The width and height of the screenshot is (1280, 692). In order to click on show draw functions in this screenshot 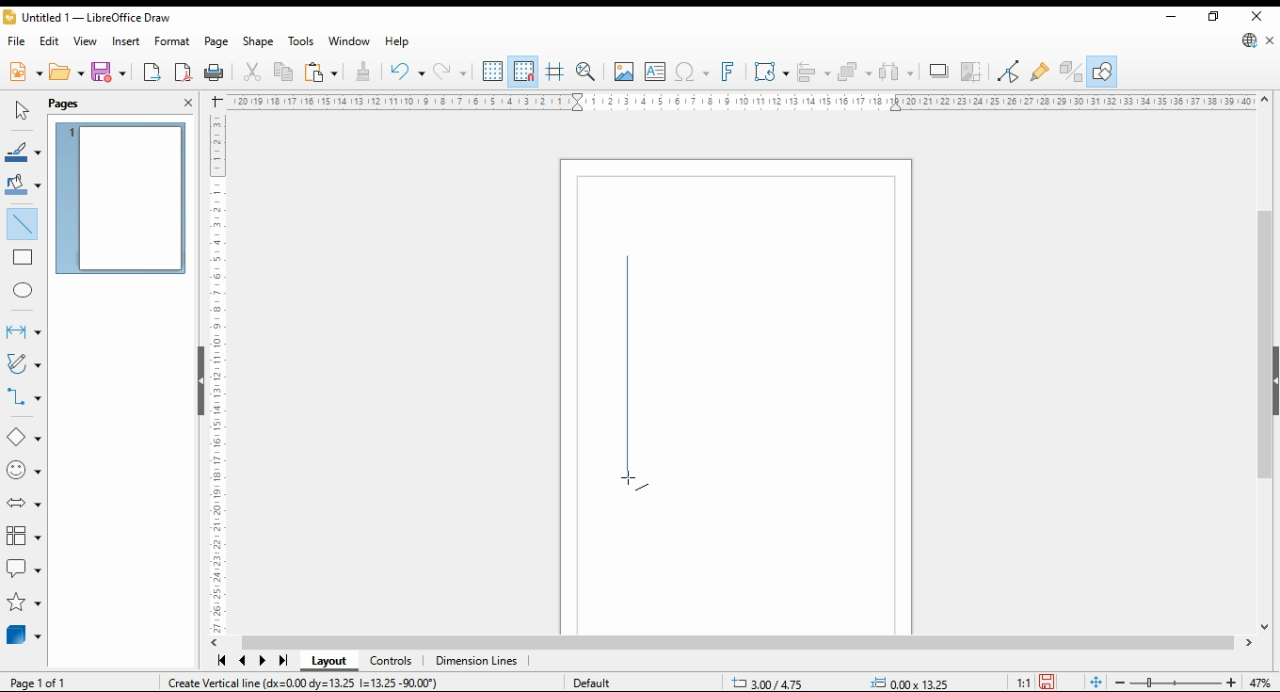, I will do `click(1102, 71)`.